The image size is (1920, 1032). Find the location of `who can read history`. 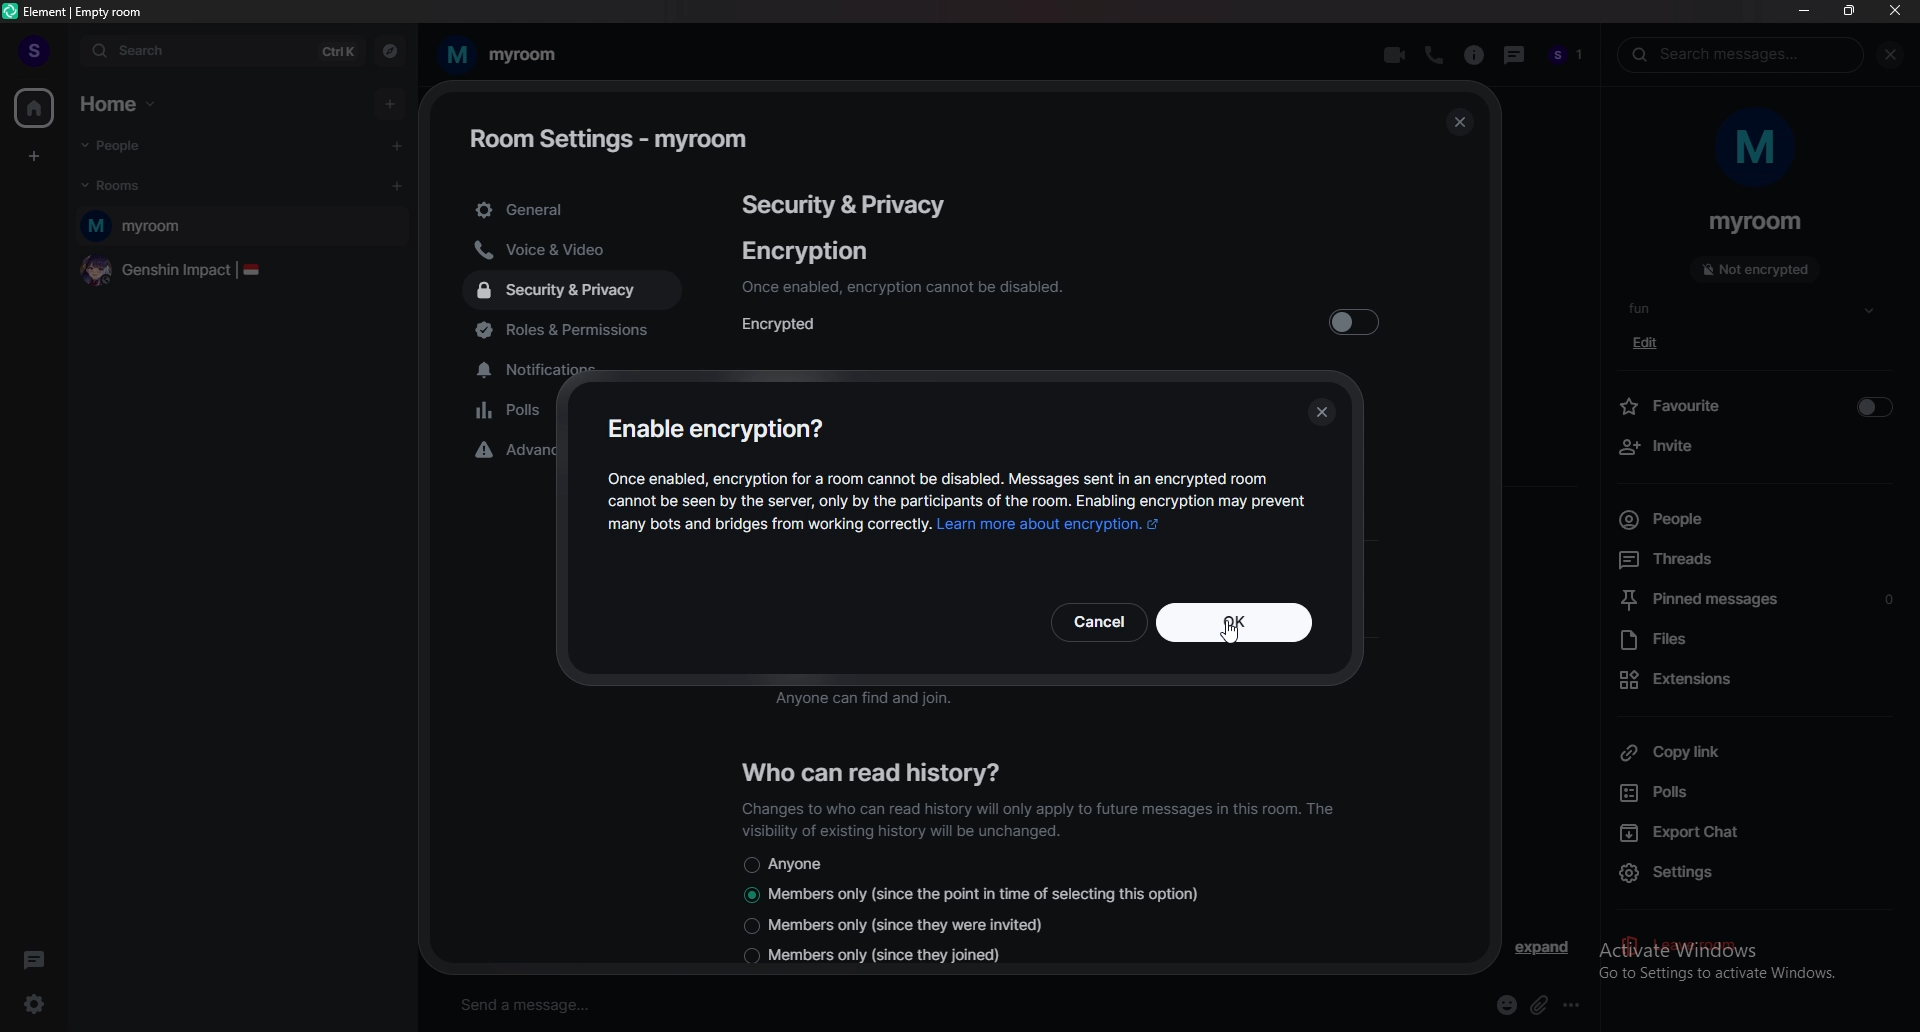

who can read history is located at coordinates (882, 770).